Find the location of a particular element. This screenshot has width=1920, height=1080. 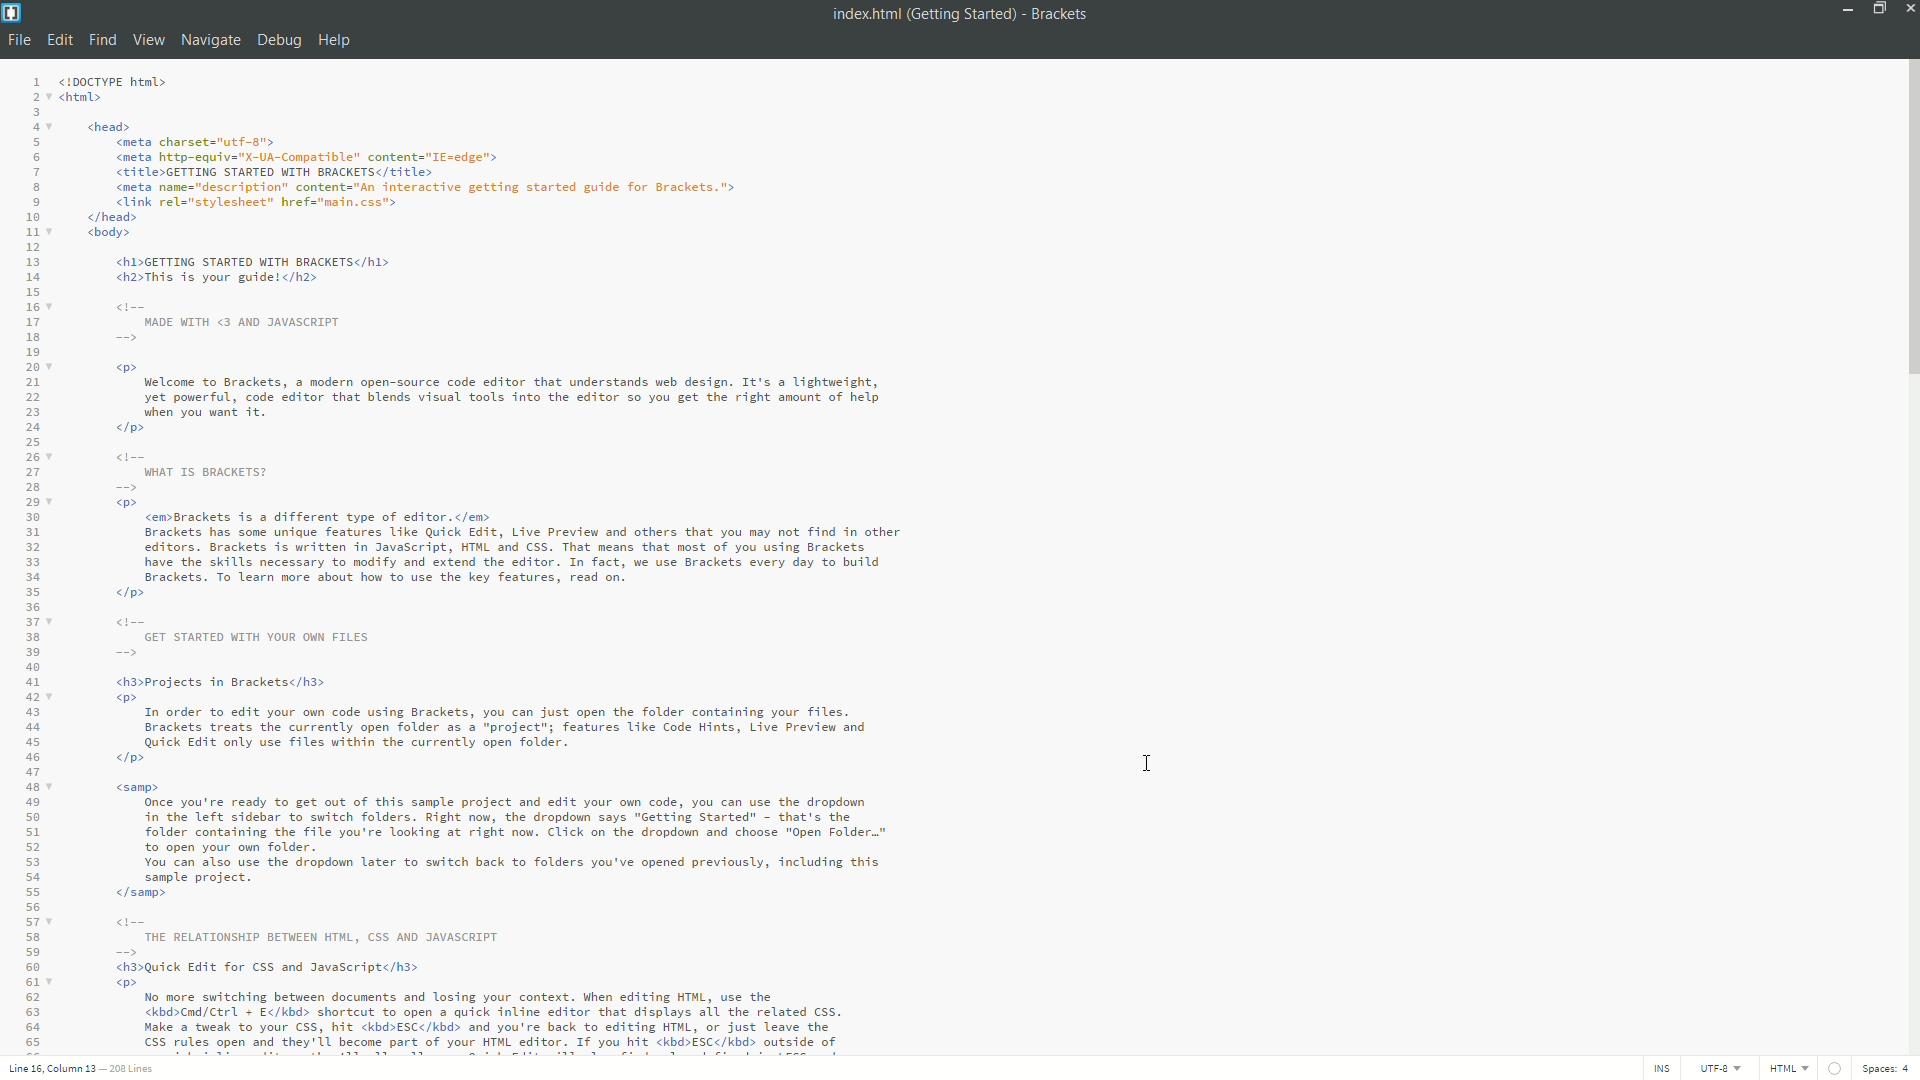

minimize is located at coordinates (1844, 8).